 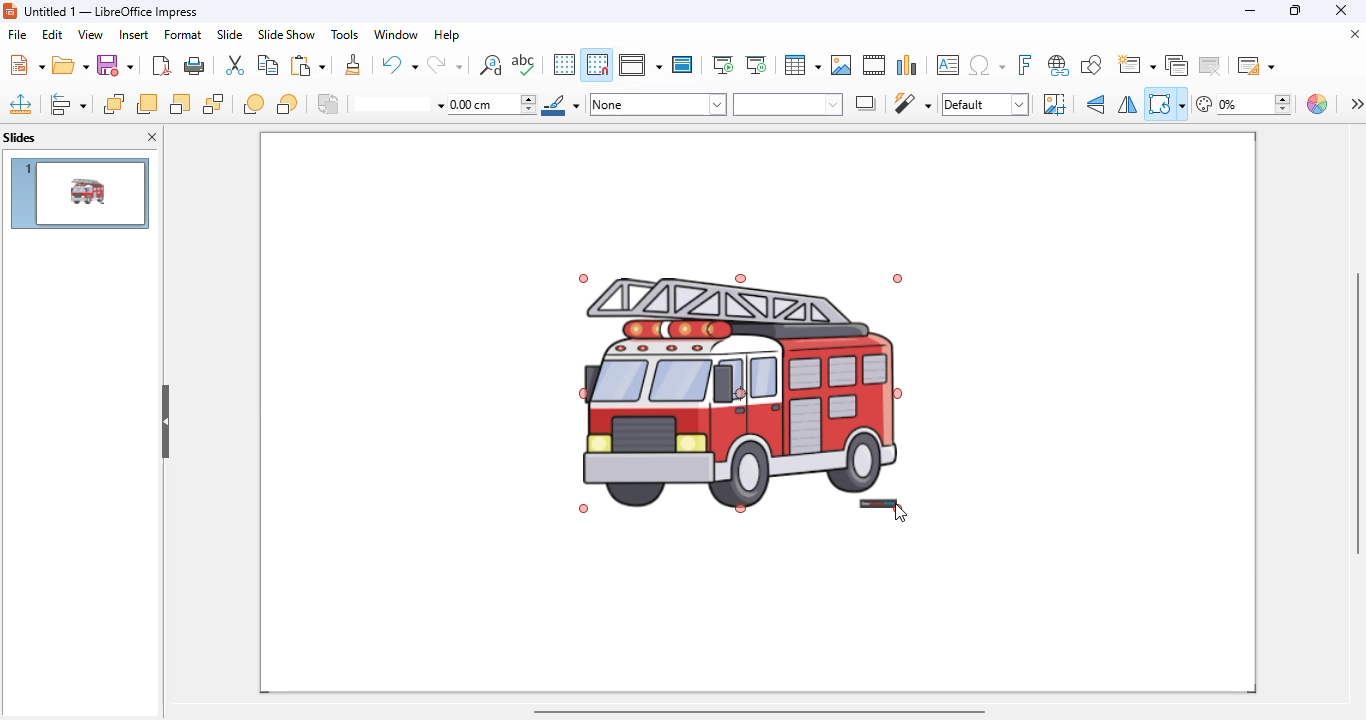 I want to click on cut, so click(x=235, y=65).